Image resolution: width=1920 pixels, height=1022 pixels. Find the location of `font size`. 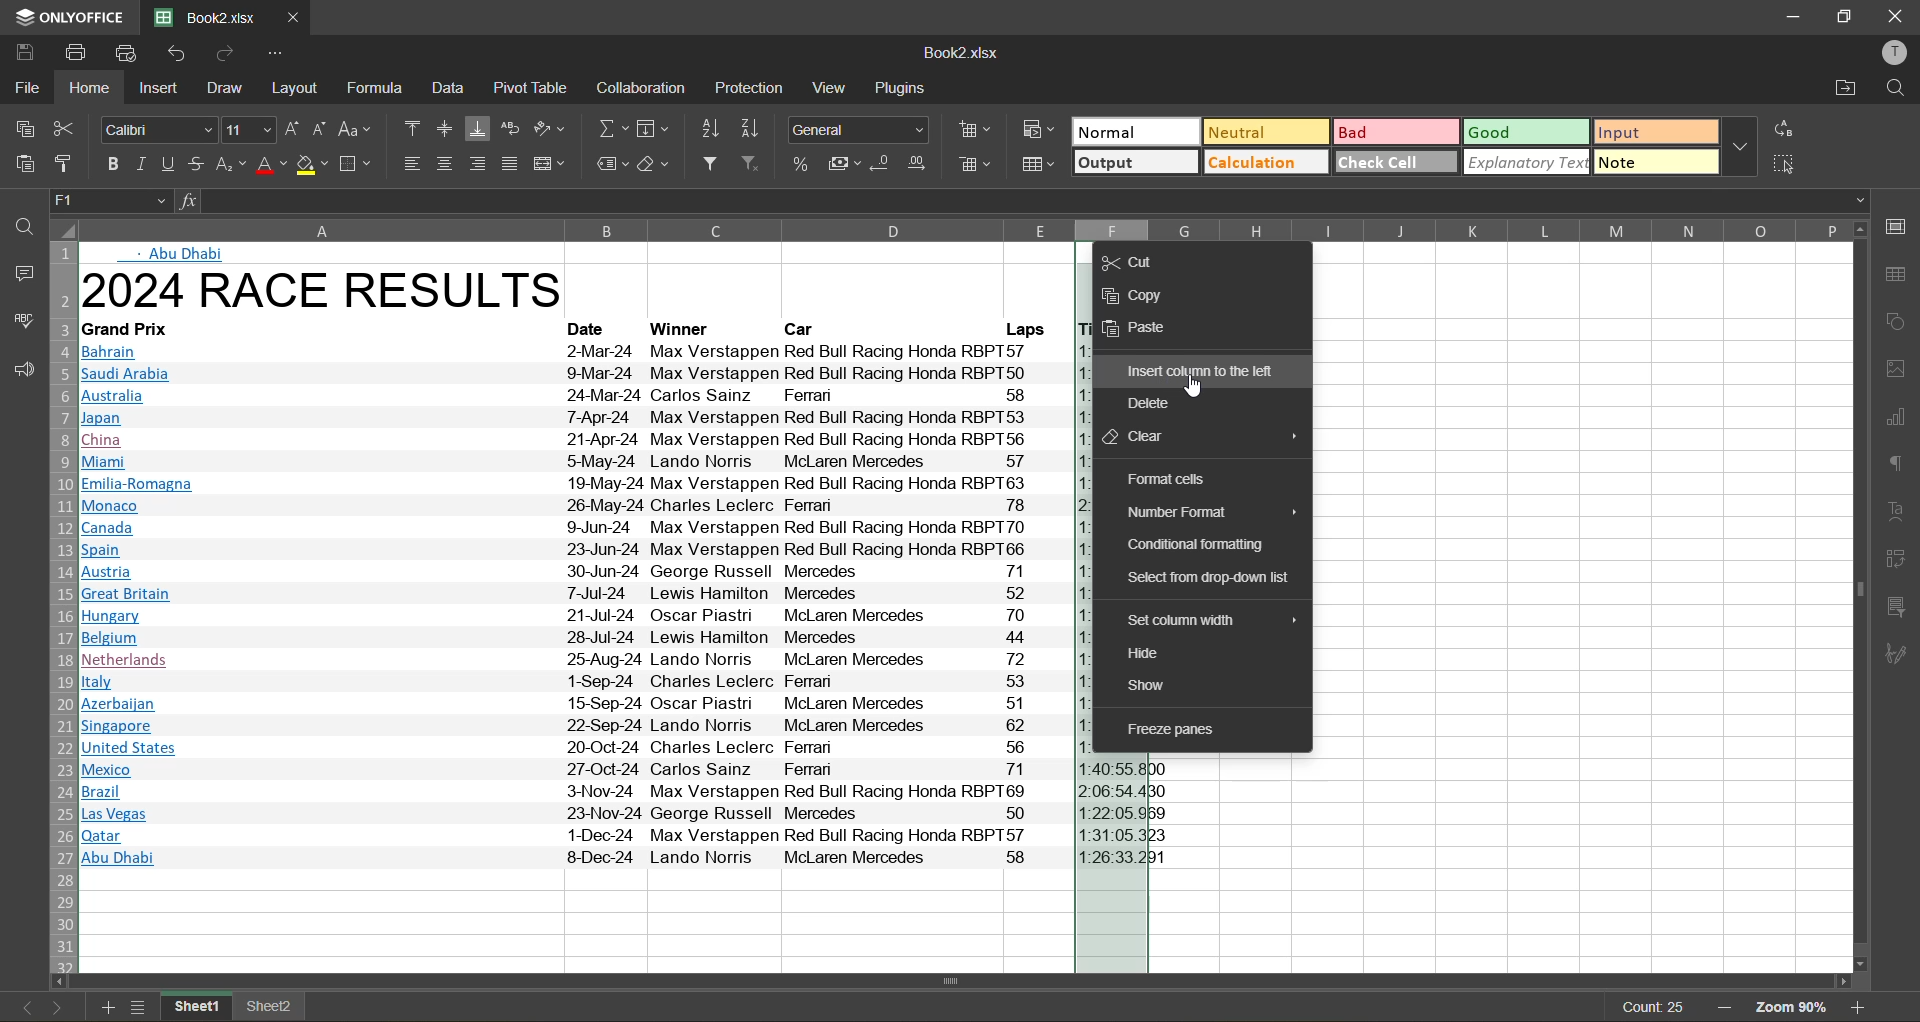

font size is located at coordinates (251, 129).